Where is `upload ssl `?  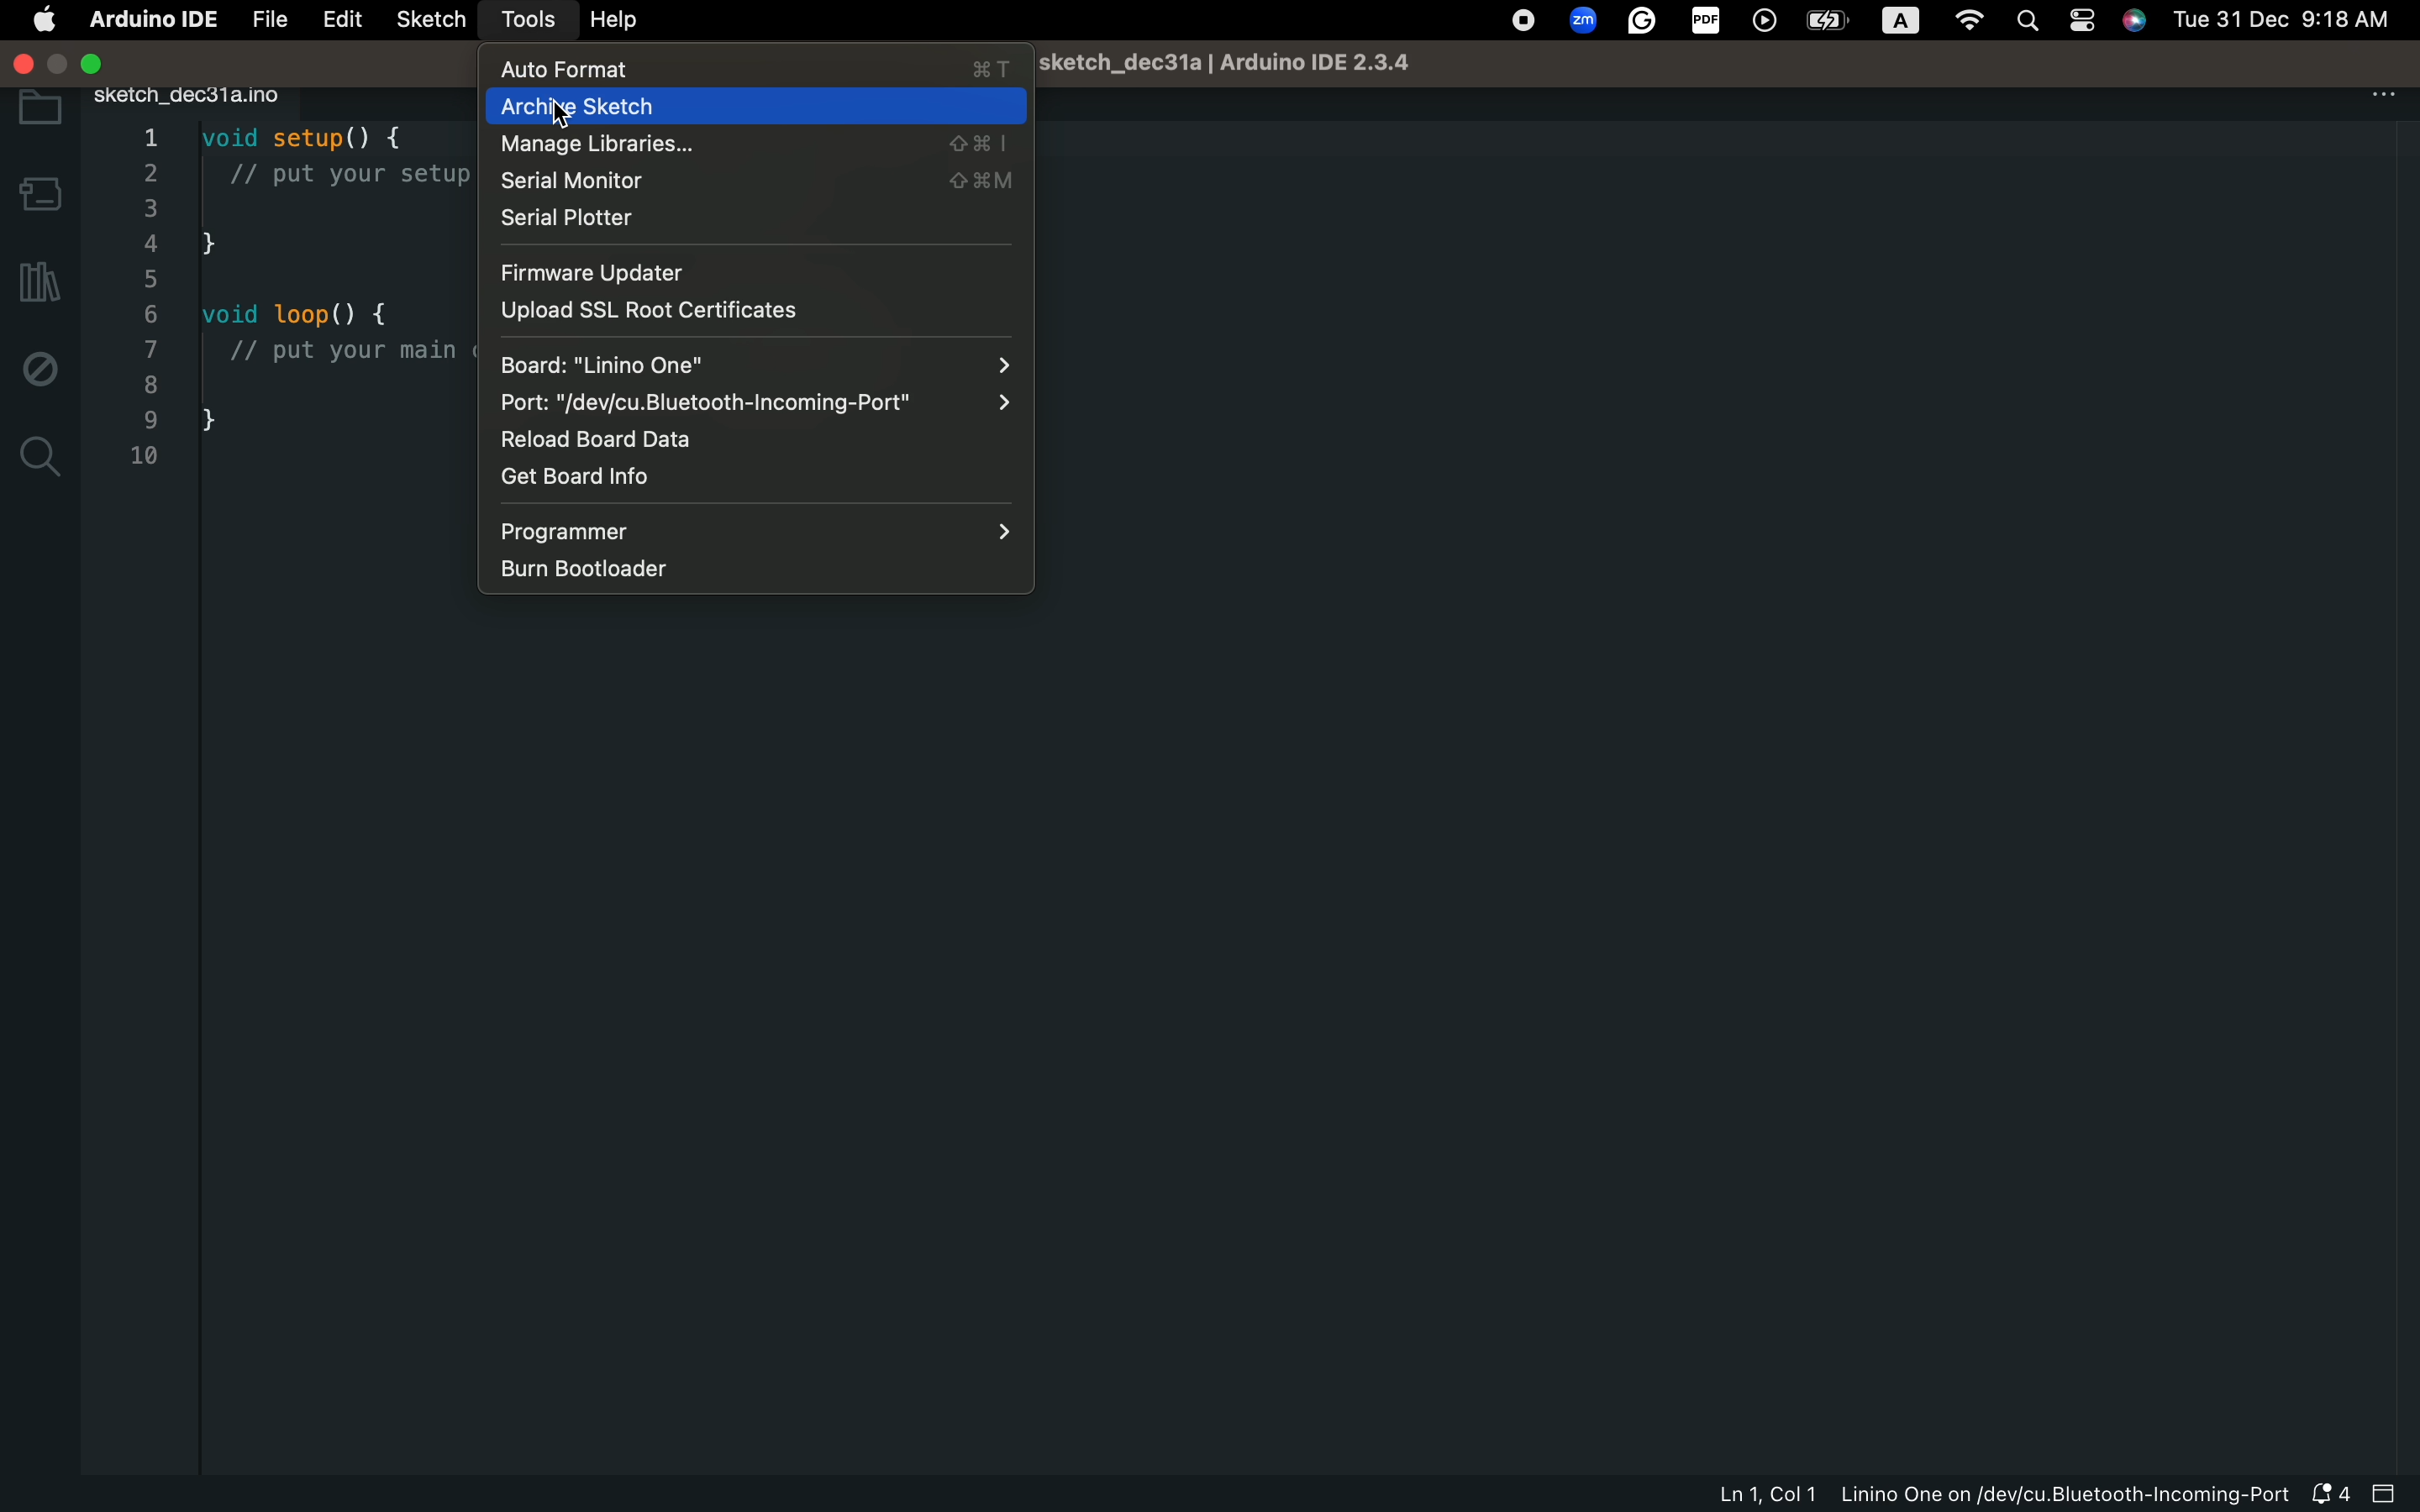 upload ssl  is located at coordinates (751, 312).